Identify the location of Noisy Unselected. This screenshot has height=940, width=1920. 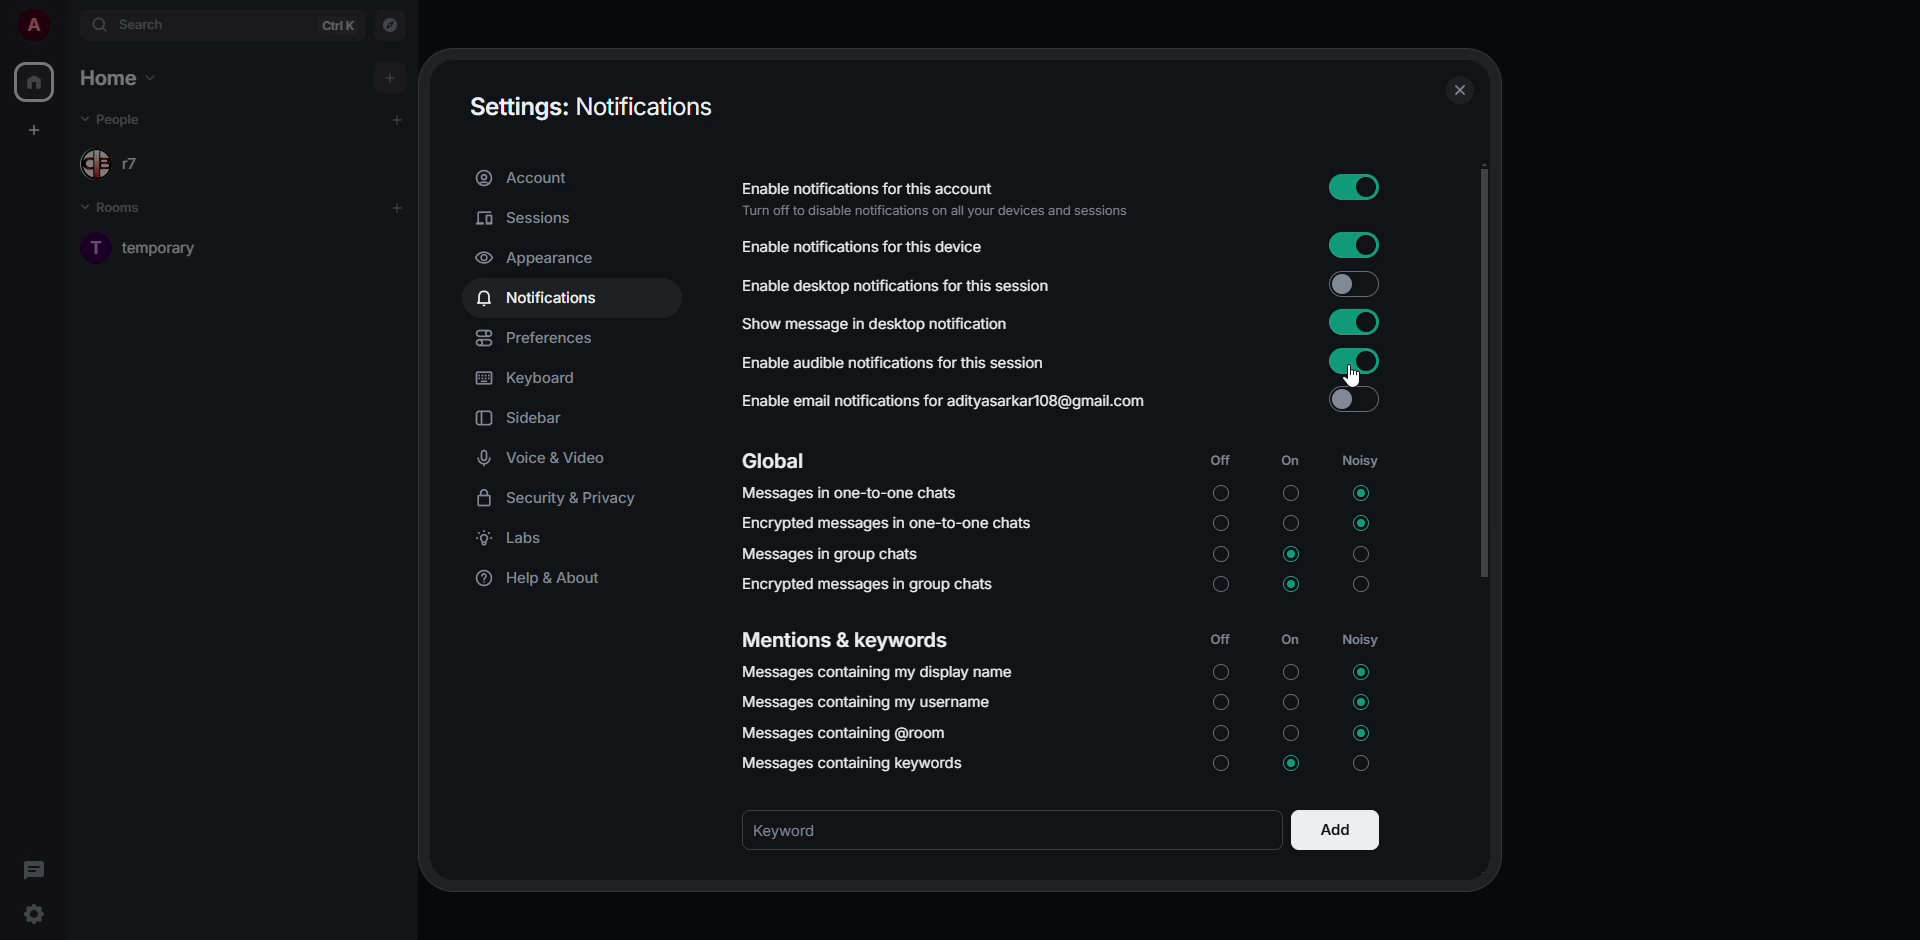
(1363, 584).